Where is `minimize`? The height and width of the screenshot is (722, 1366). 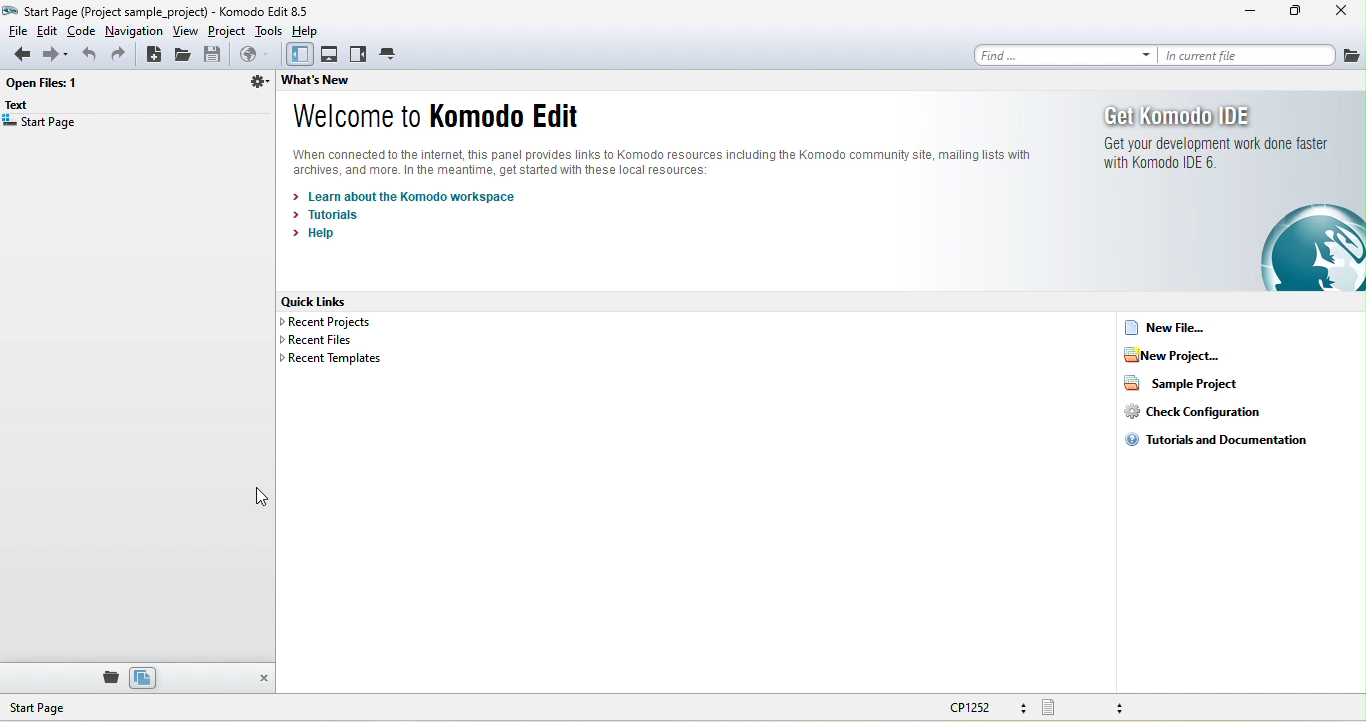
minimize is located at coordinates (1251, 14).